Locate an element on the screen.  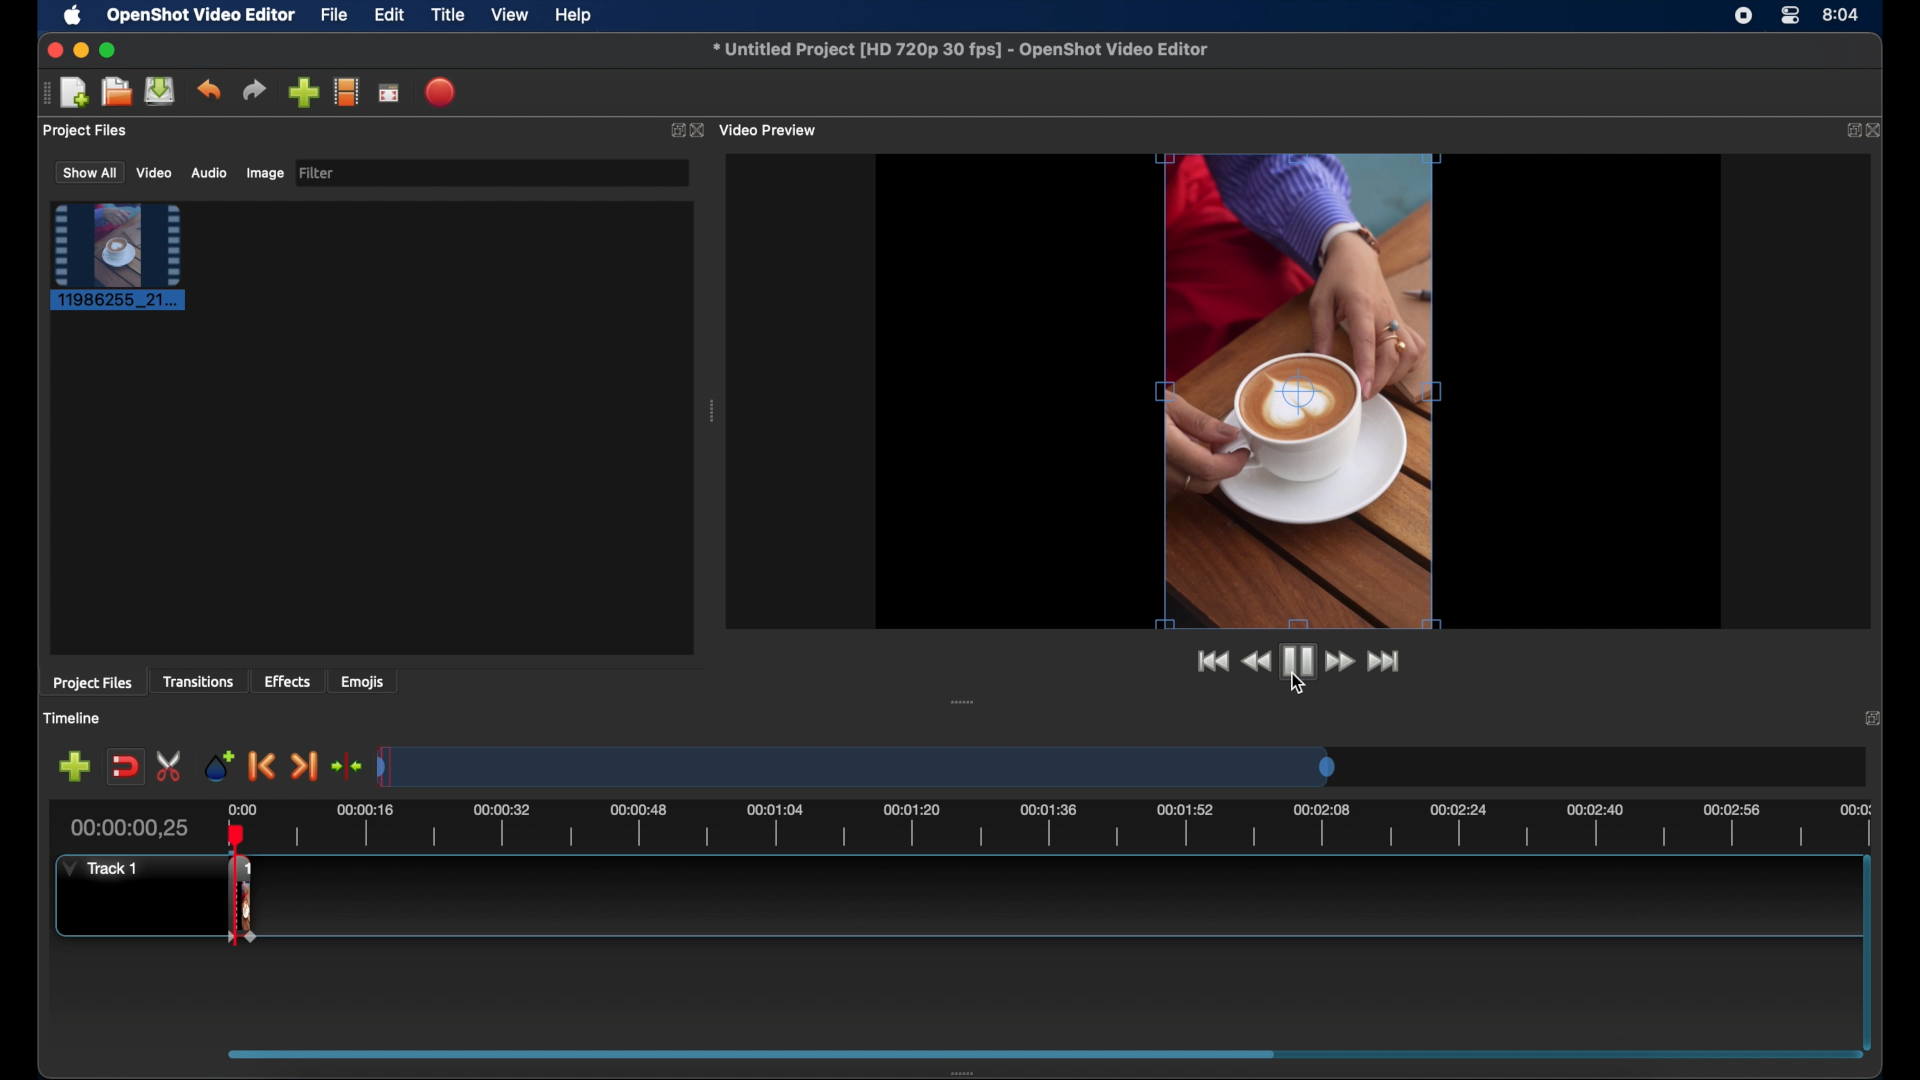
file name is located at coordinates (960, 47).